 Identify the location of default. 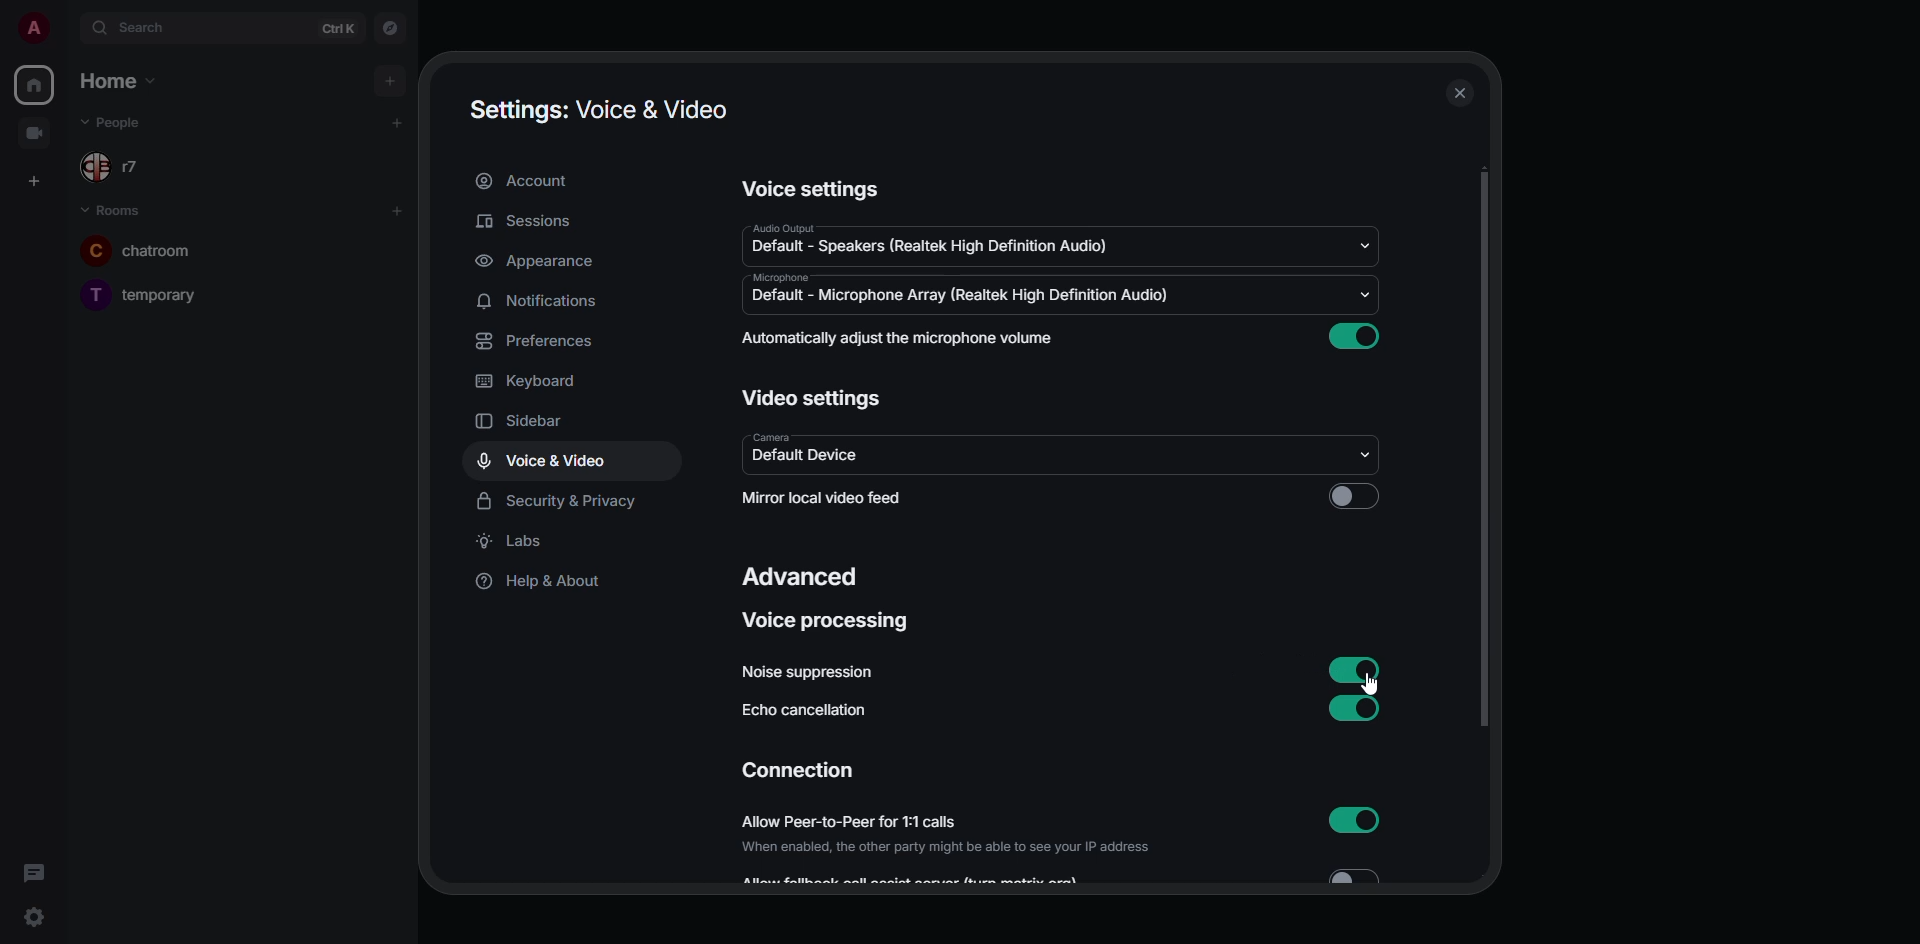
(930, 244).